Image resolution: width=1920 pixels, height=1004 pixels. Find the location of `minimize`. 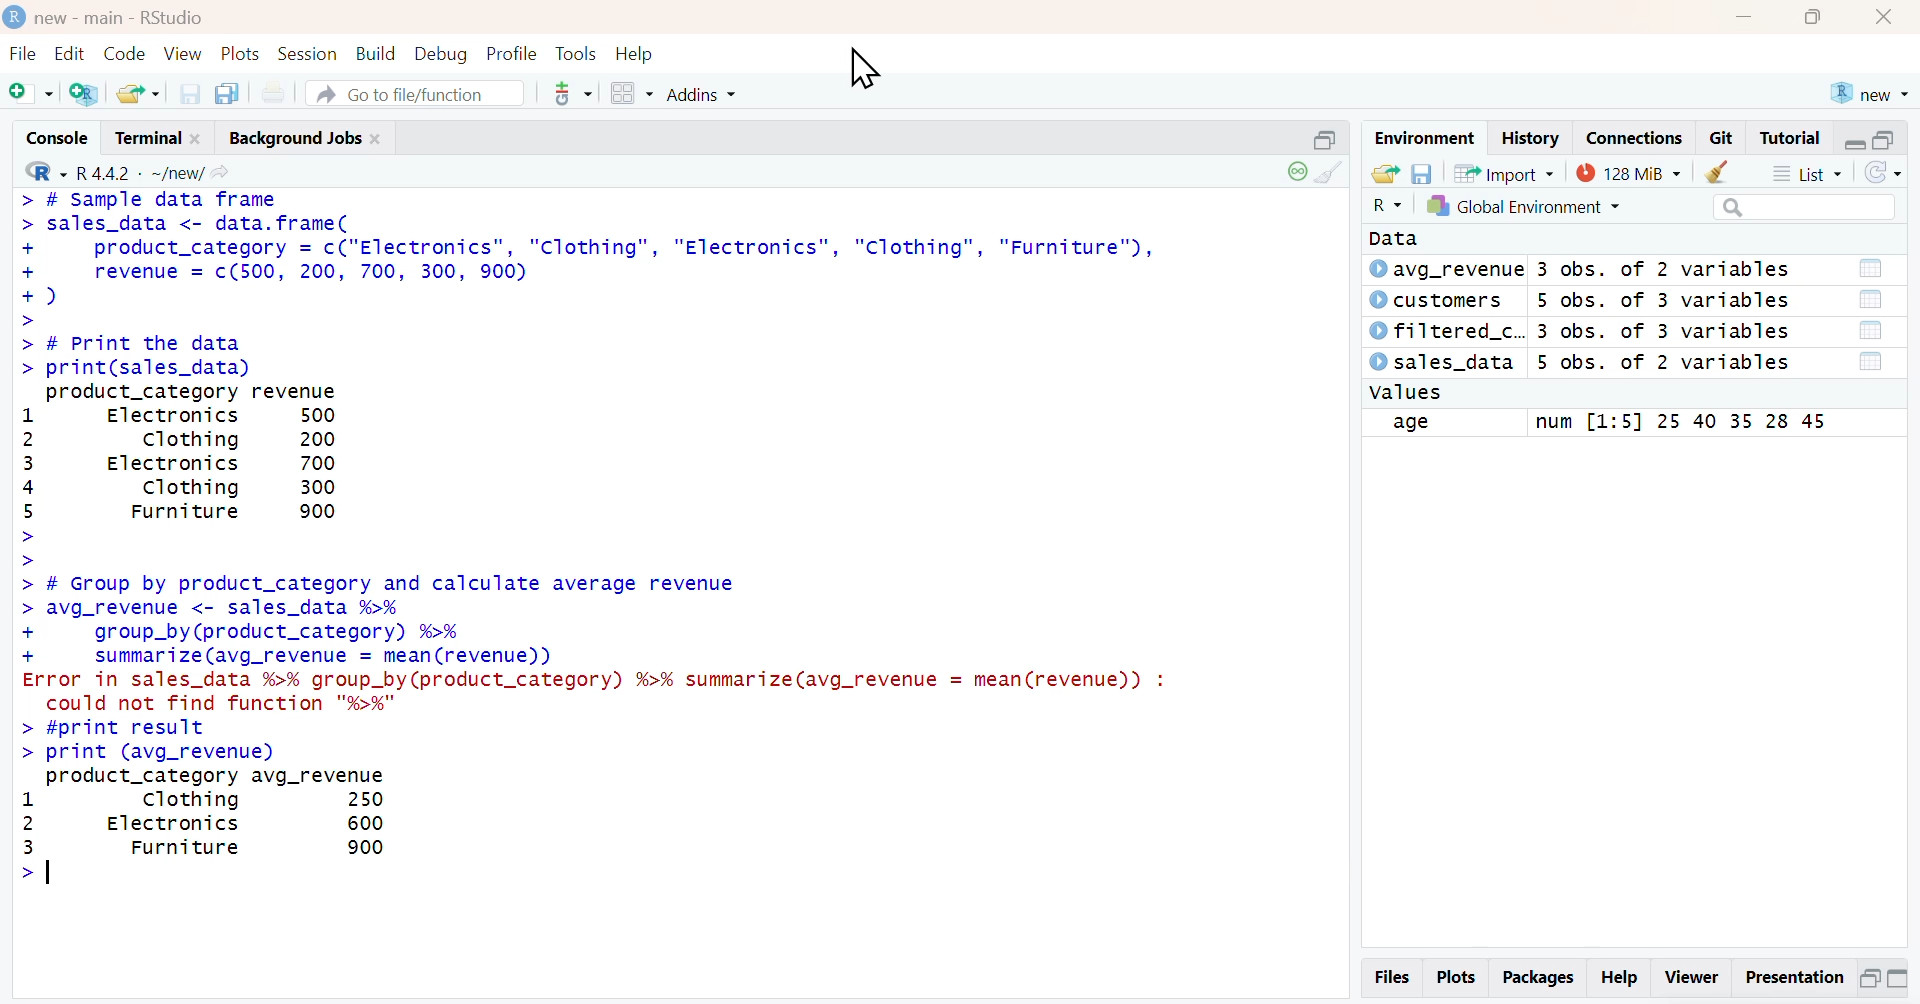

minimize is located at coordinates (1744, 18).